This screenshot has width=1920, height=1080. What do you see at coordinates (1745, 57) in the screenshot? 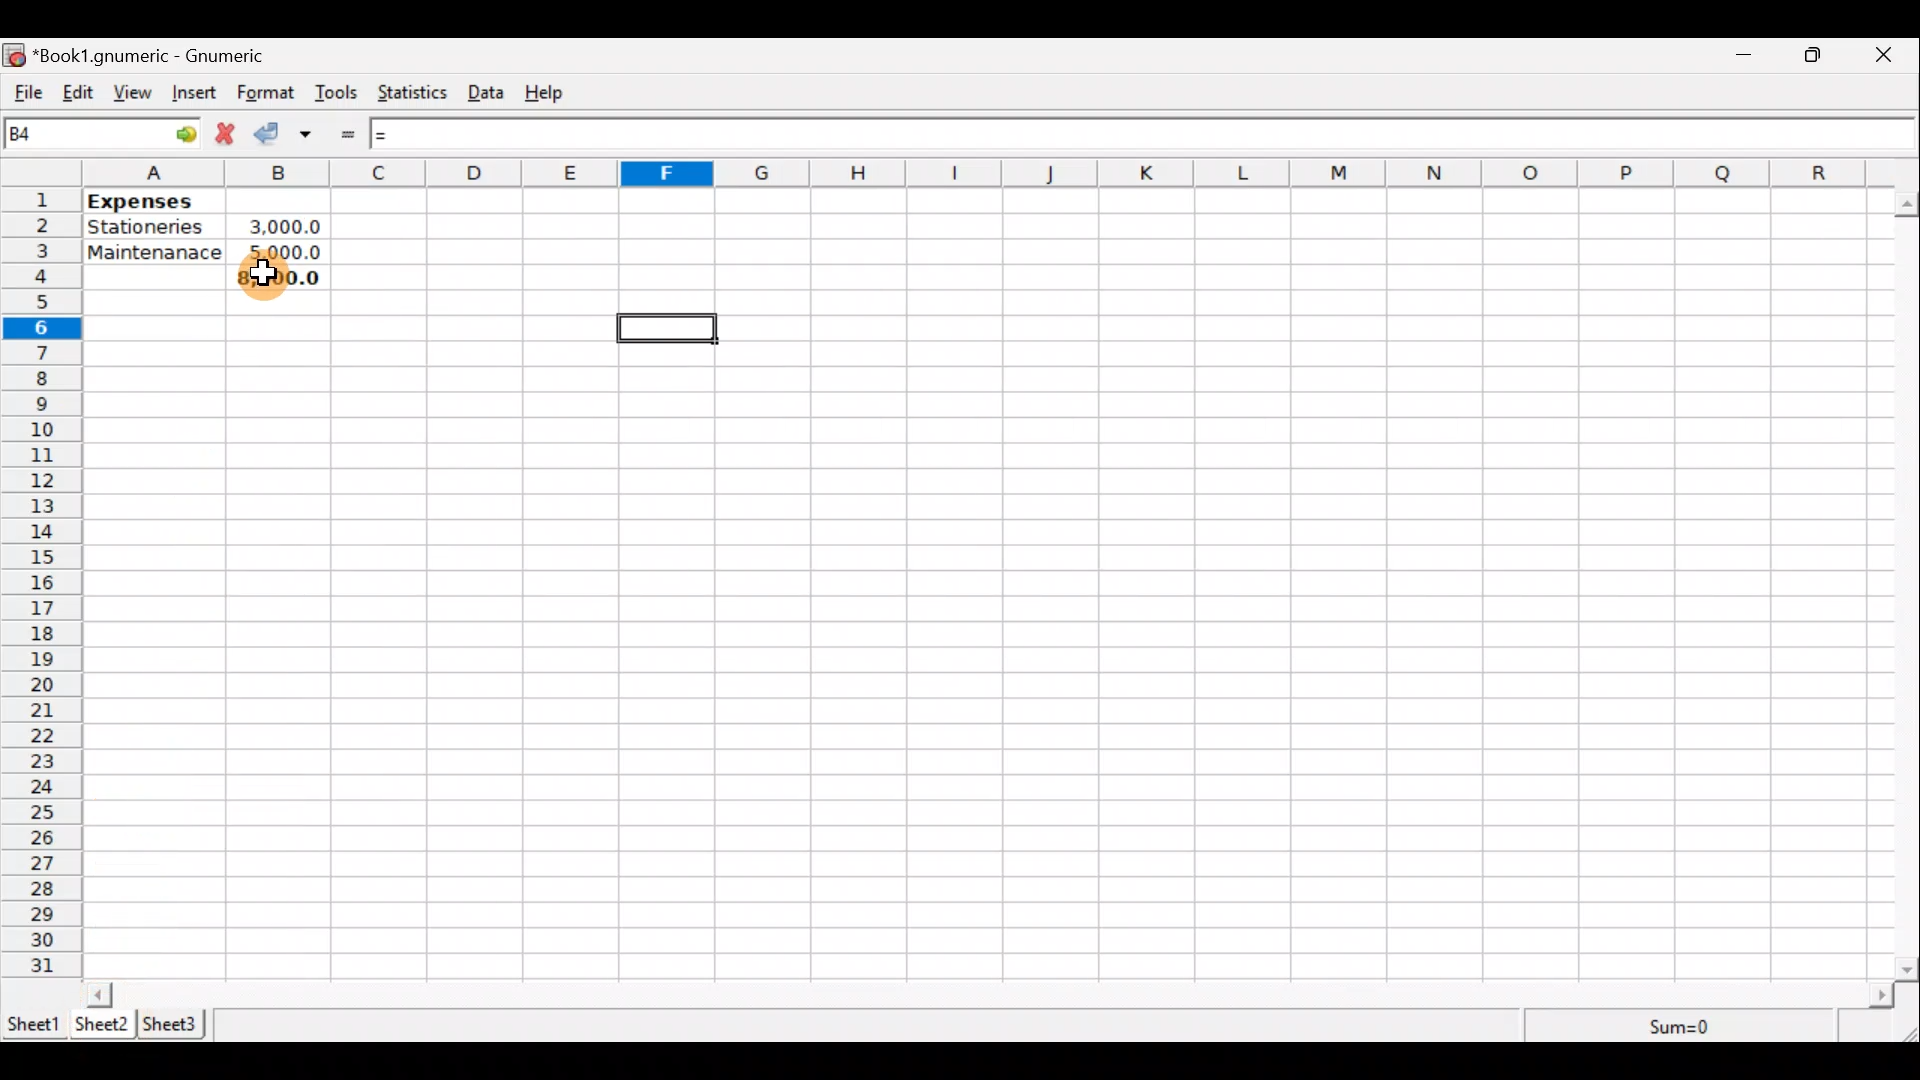
I see `Minimize` at bounding box center [1745, 57].